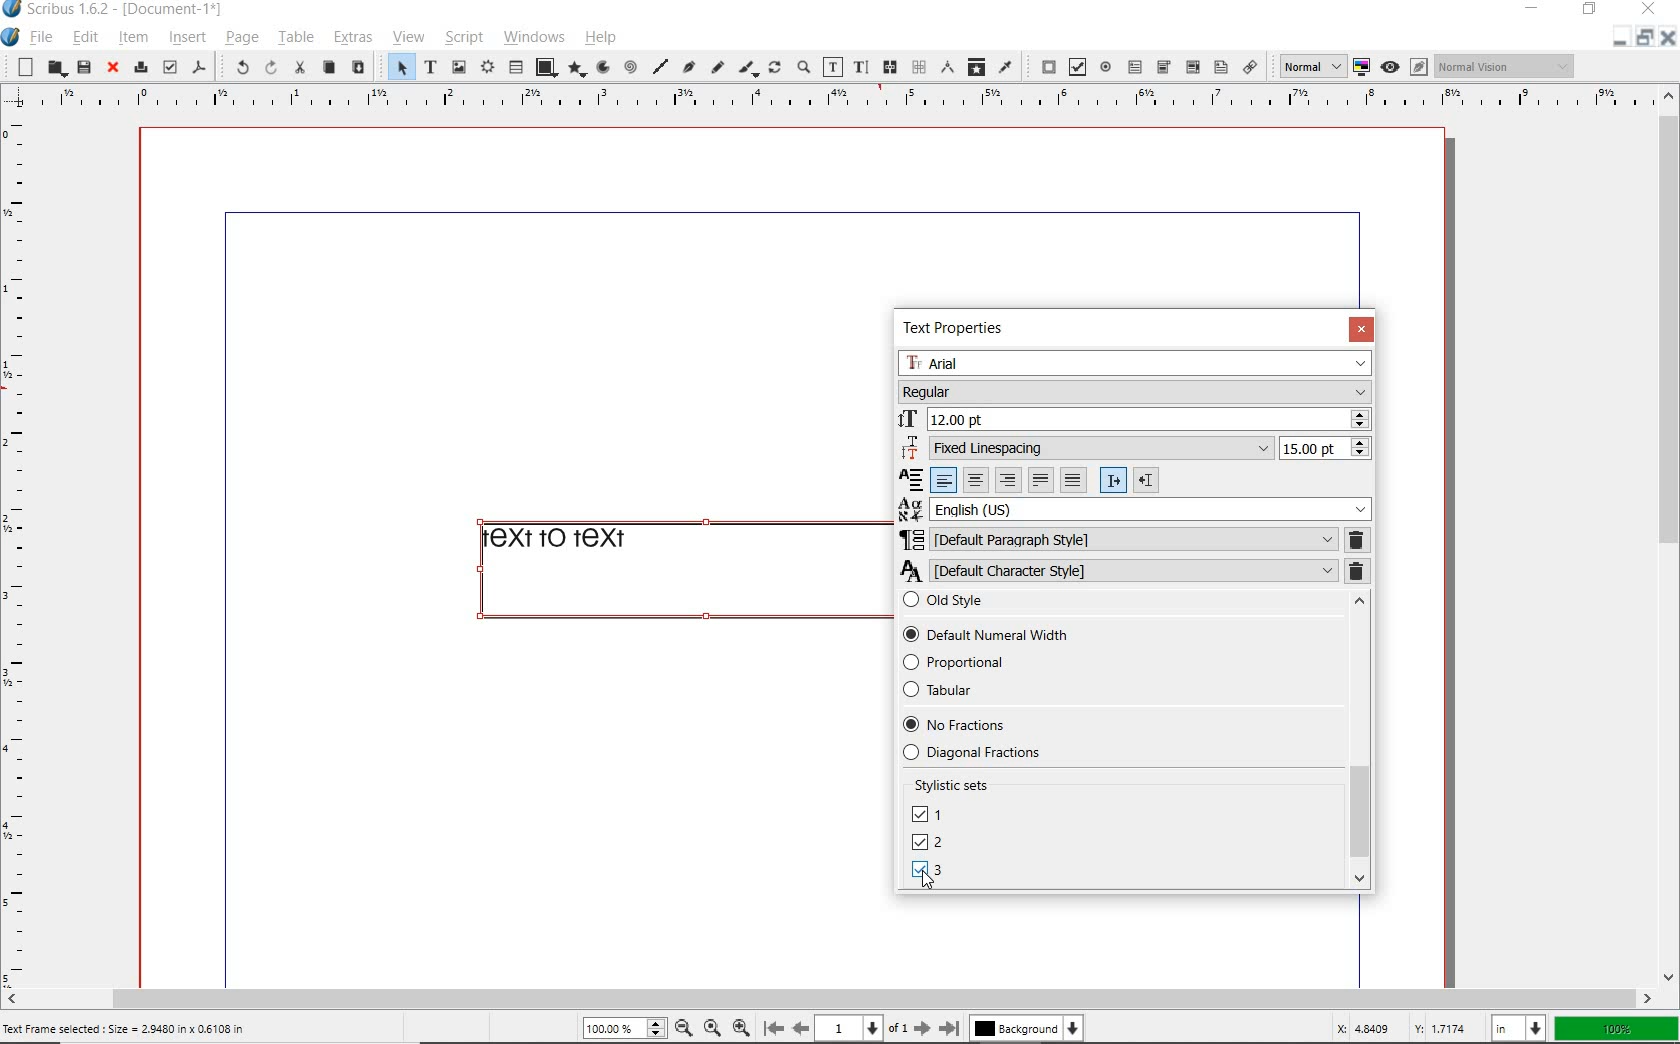 Image resolution: width=1680 pixels, height=1044 pixels. What do you see at coordinates (1443, 1028) in the screenshot?
I see `Y: 1.7174` at bounding box center [1443, 1028].